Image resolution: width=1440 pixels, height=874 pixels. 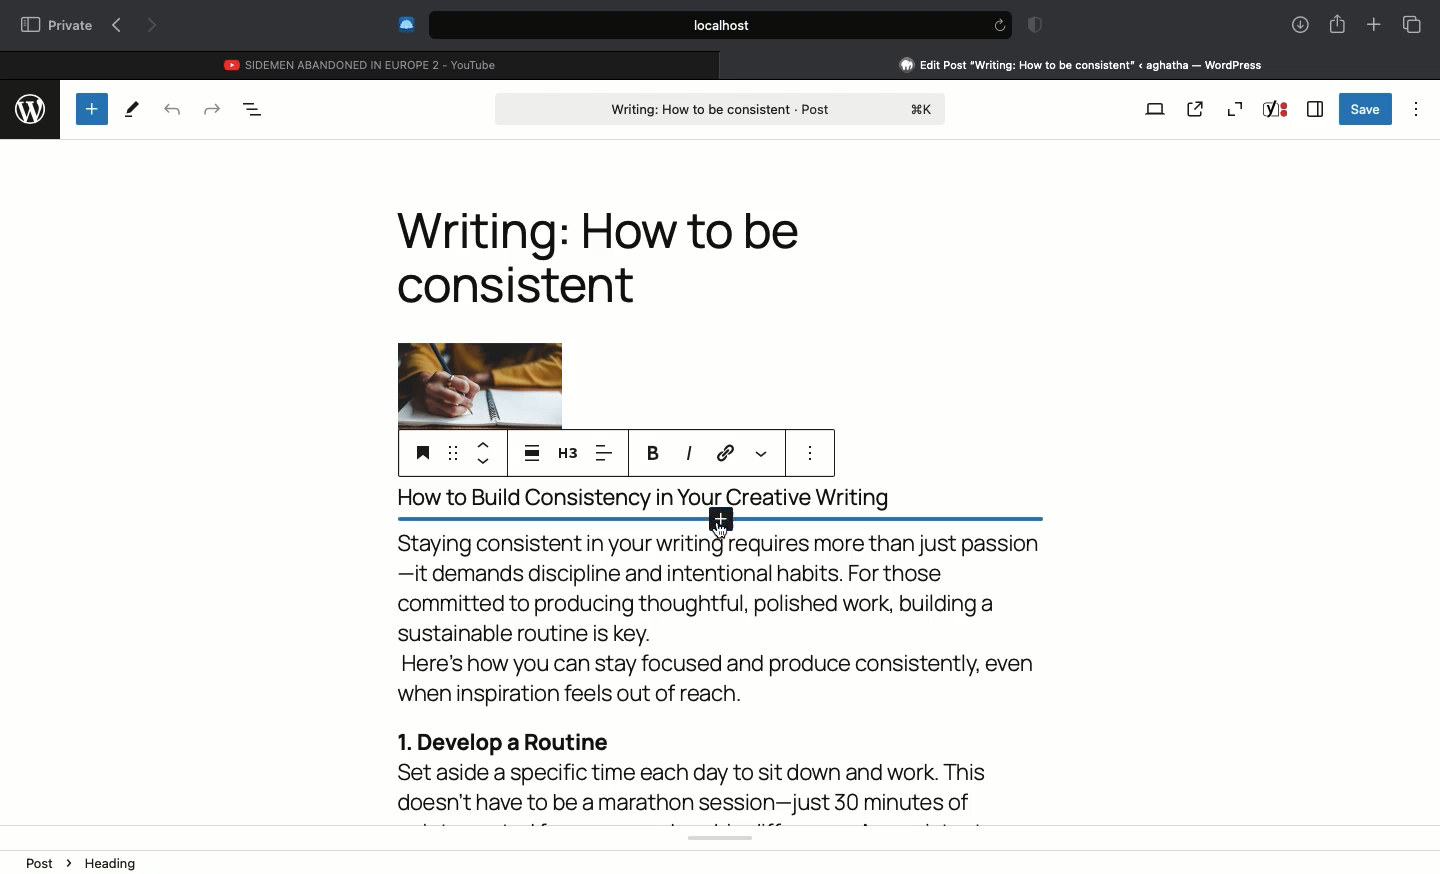 I want to click on Save, so click(x=1366, y=109).